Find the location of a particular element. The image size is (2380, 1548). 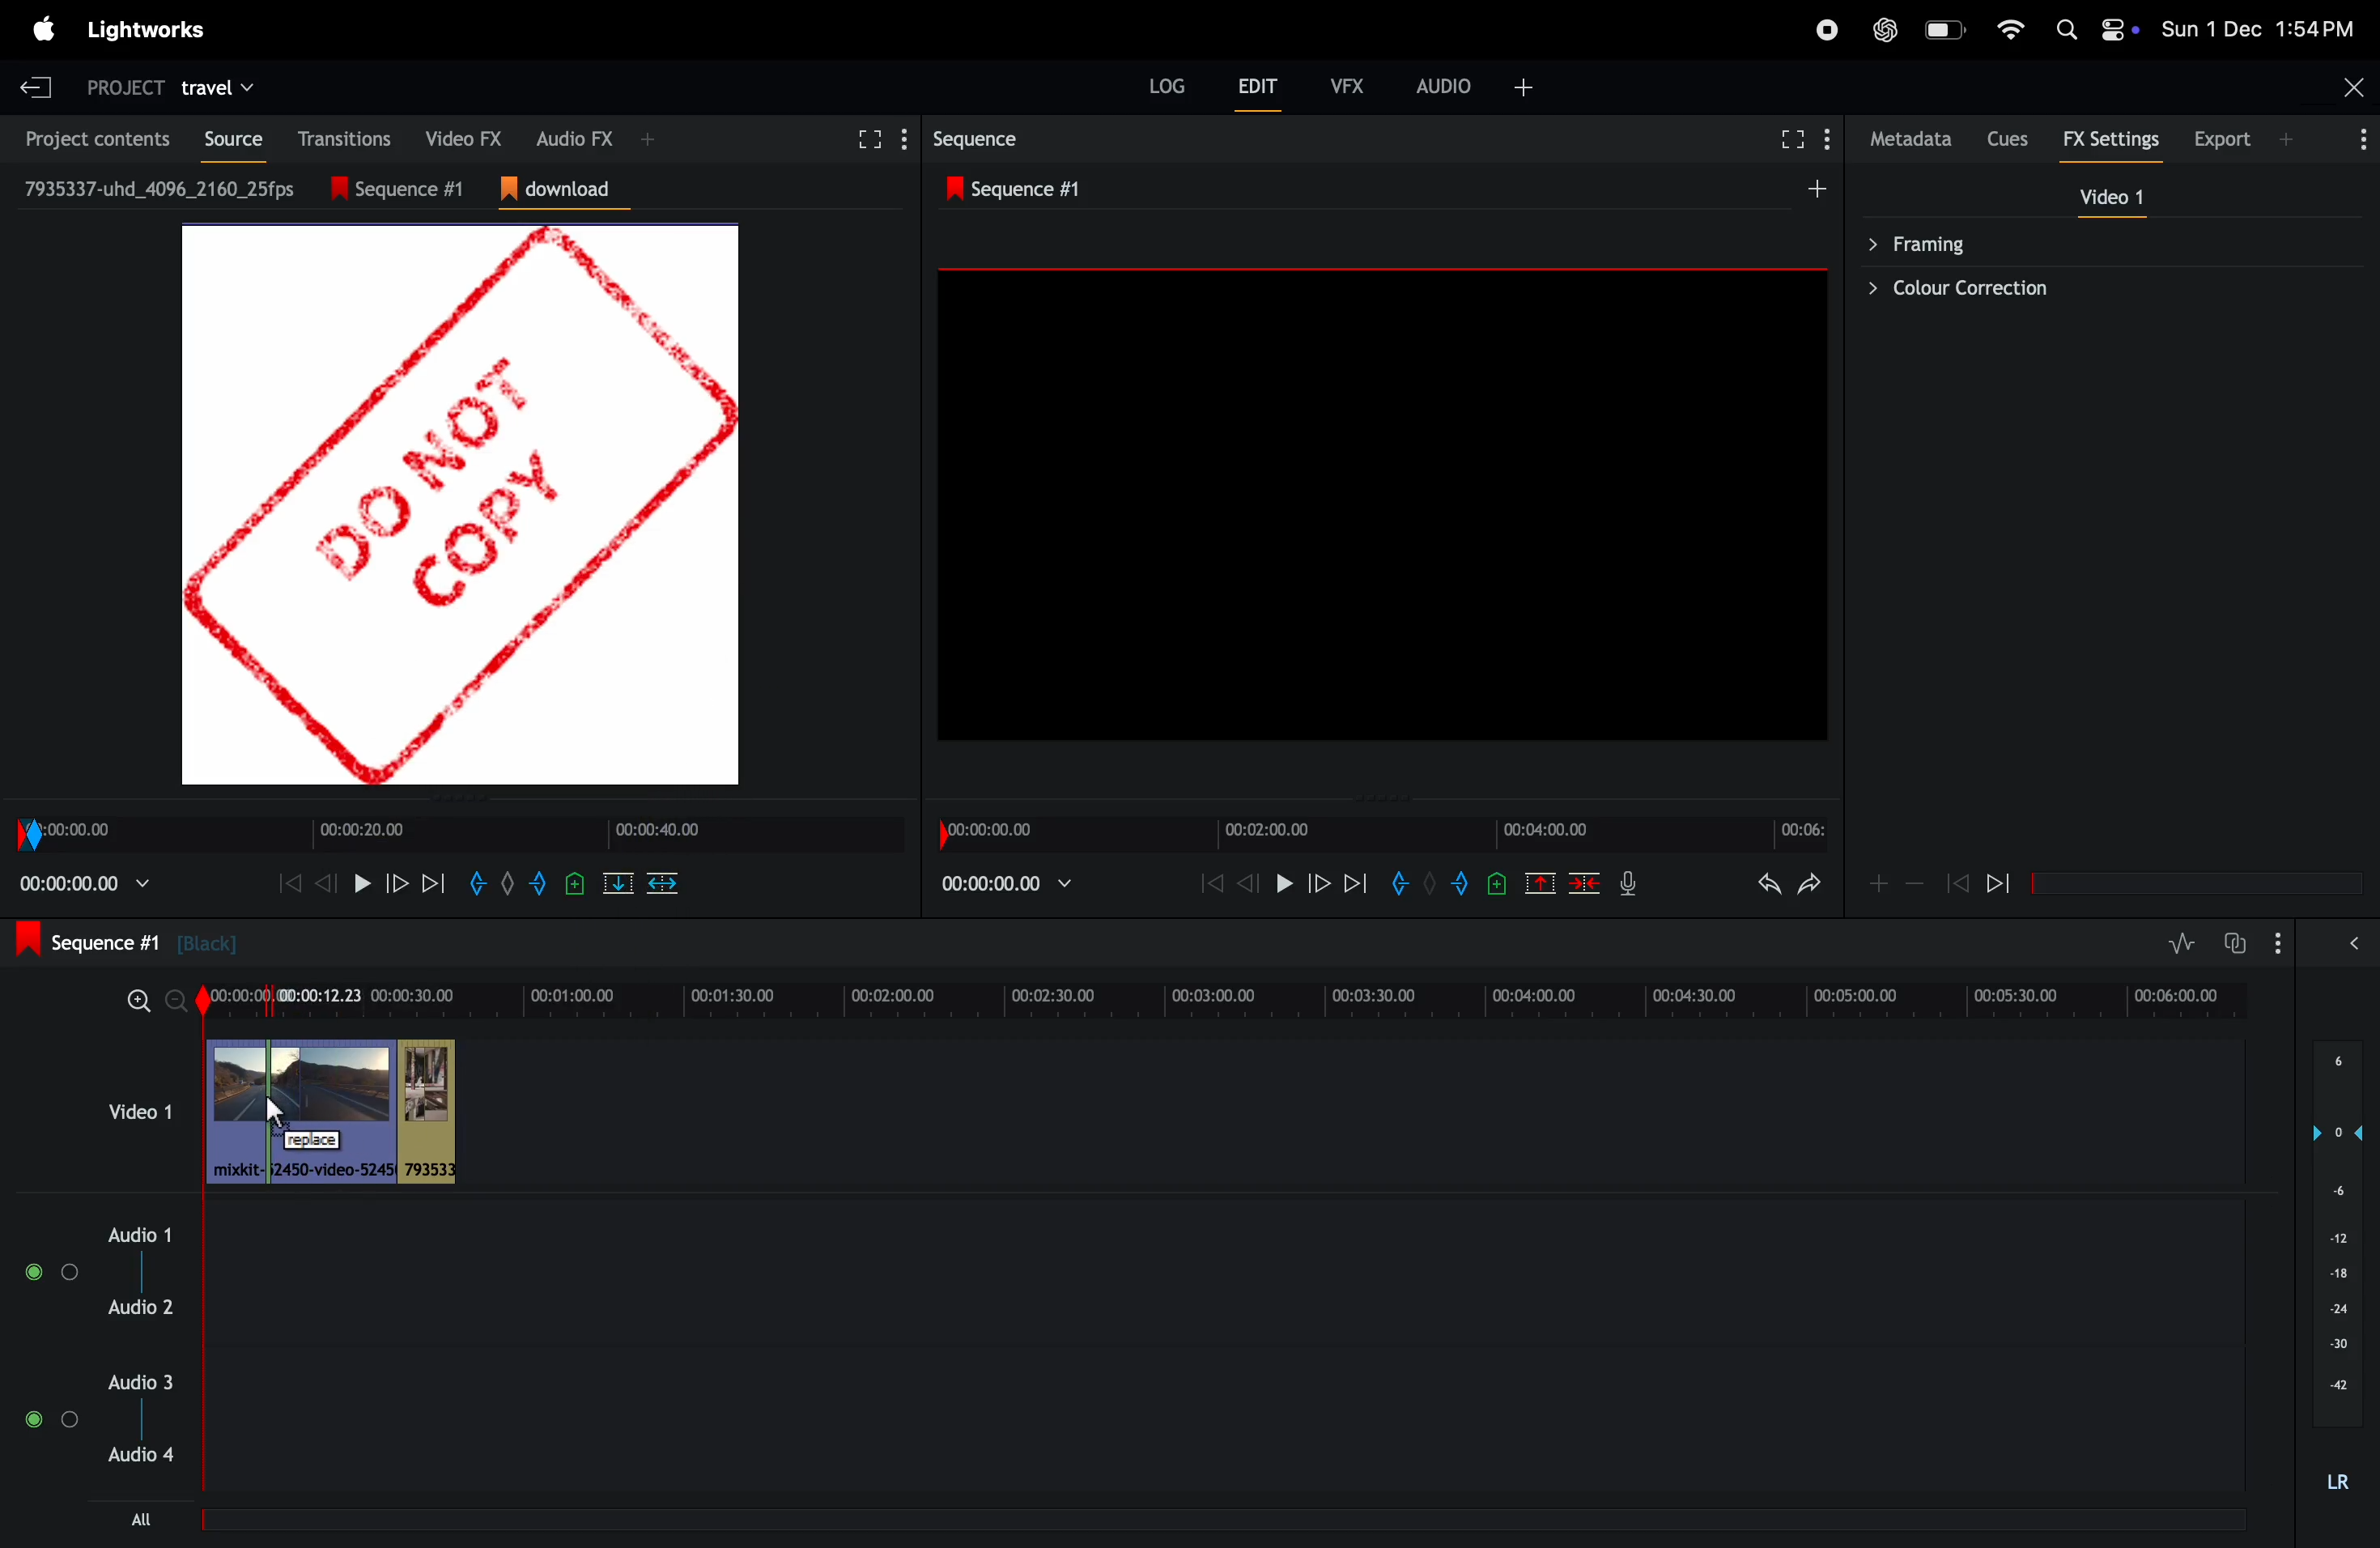

audio 4 is located at coordinates (137, 1454).